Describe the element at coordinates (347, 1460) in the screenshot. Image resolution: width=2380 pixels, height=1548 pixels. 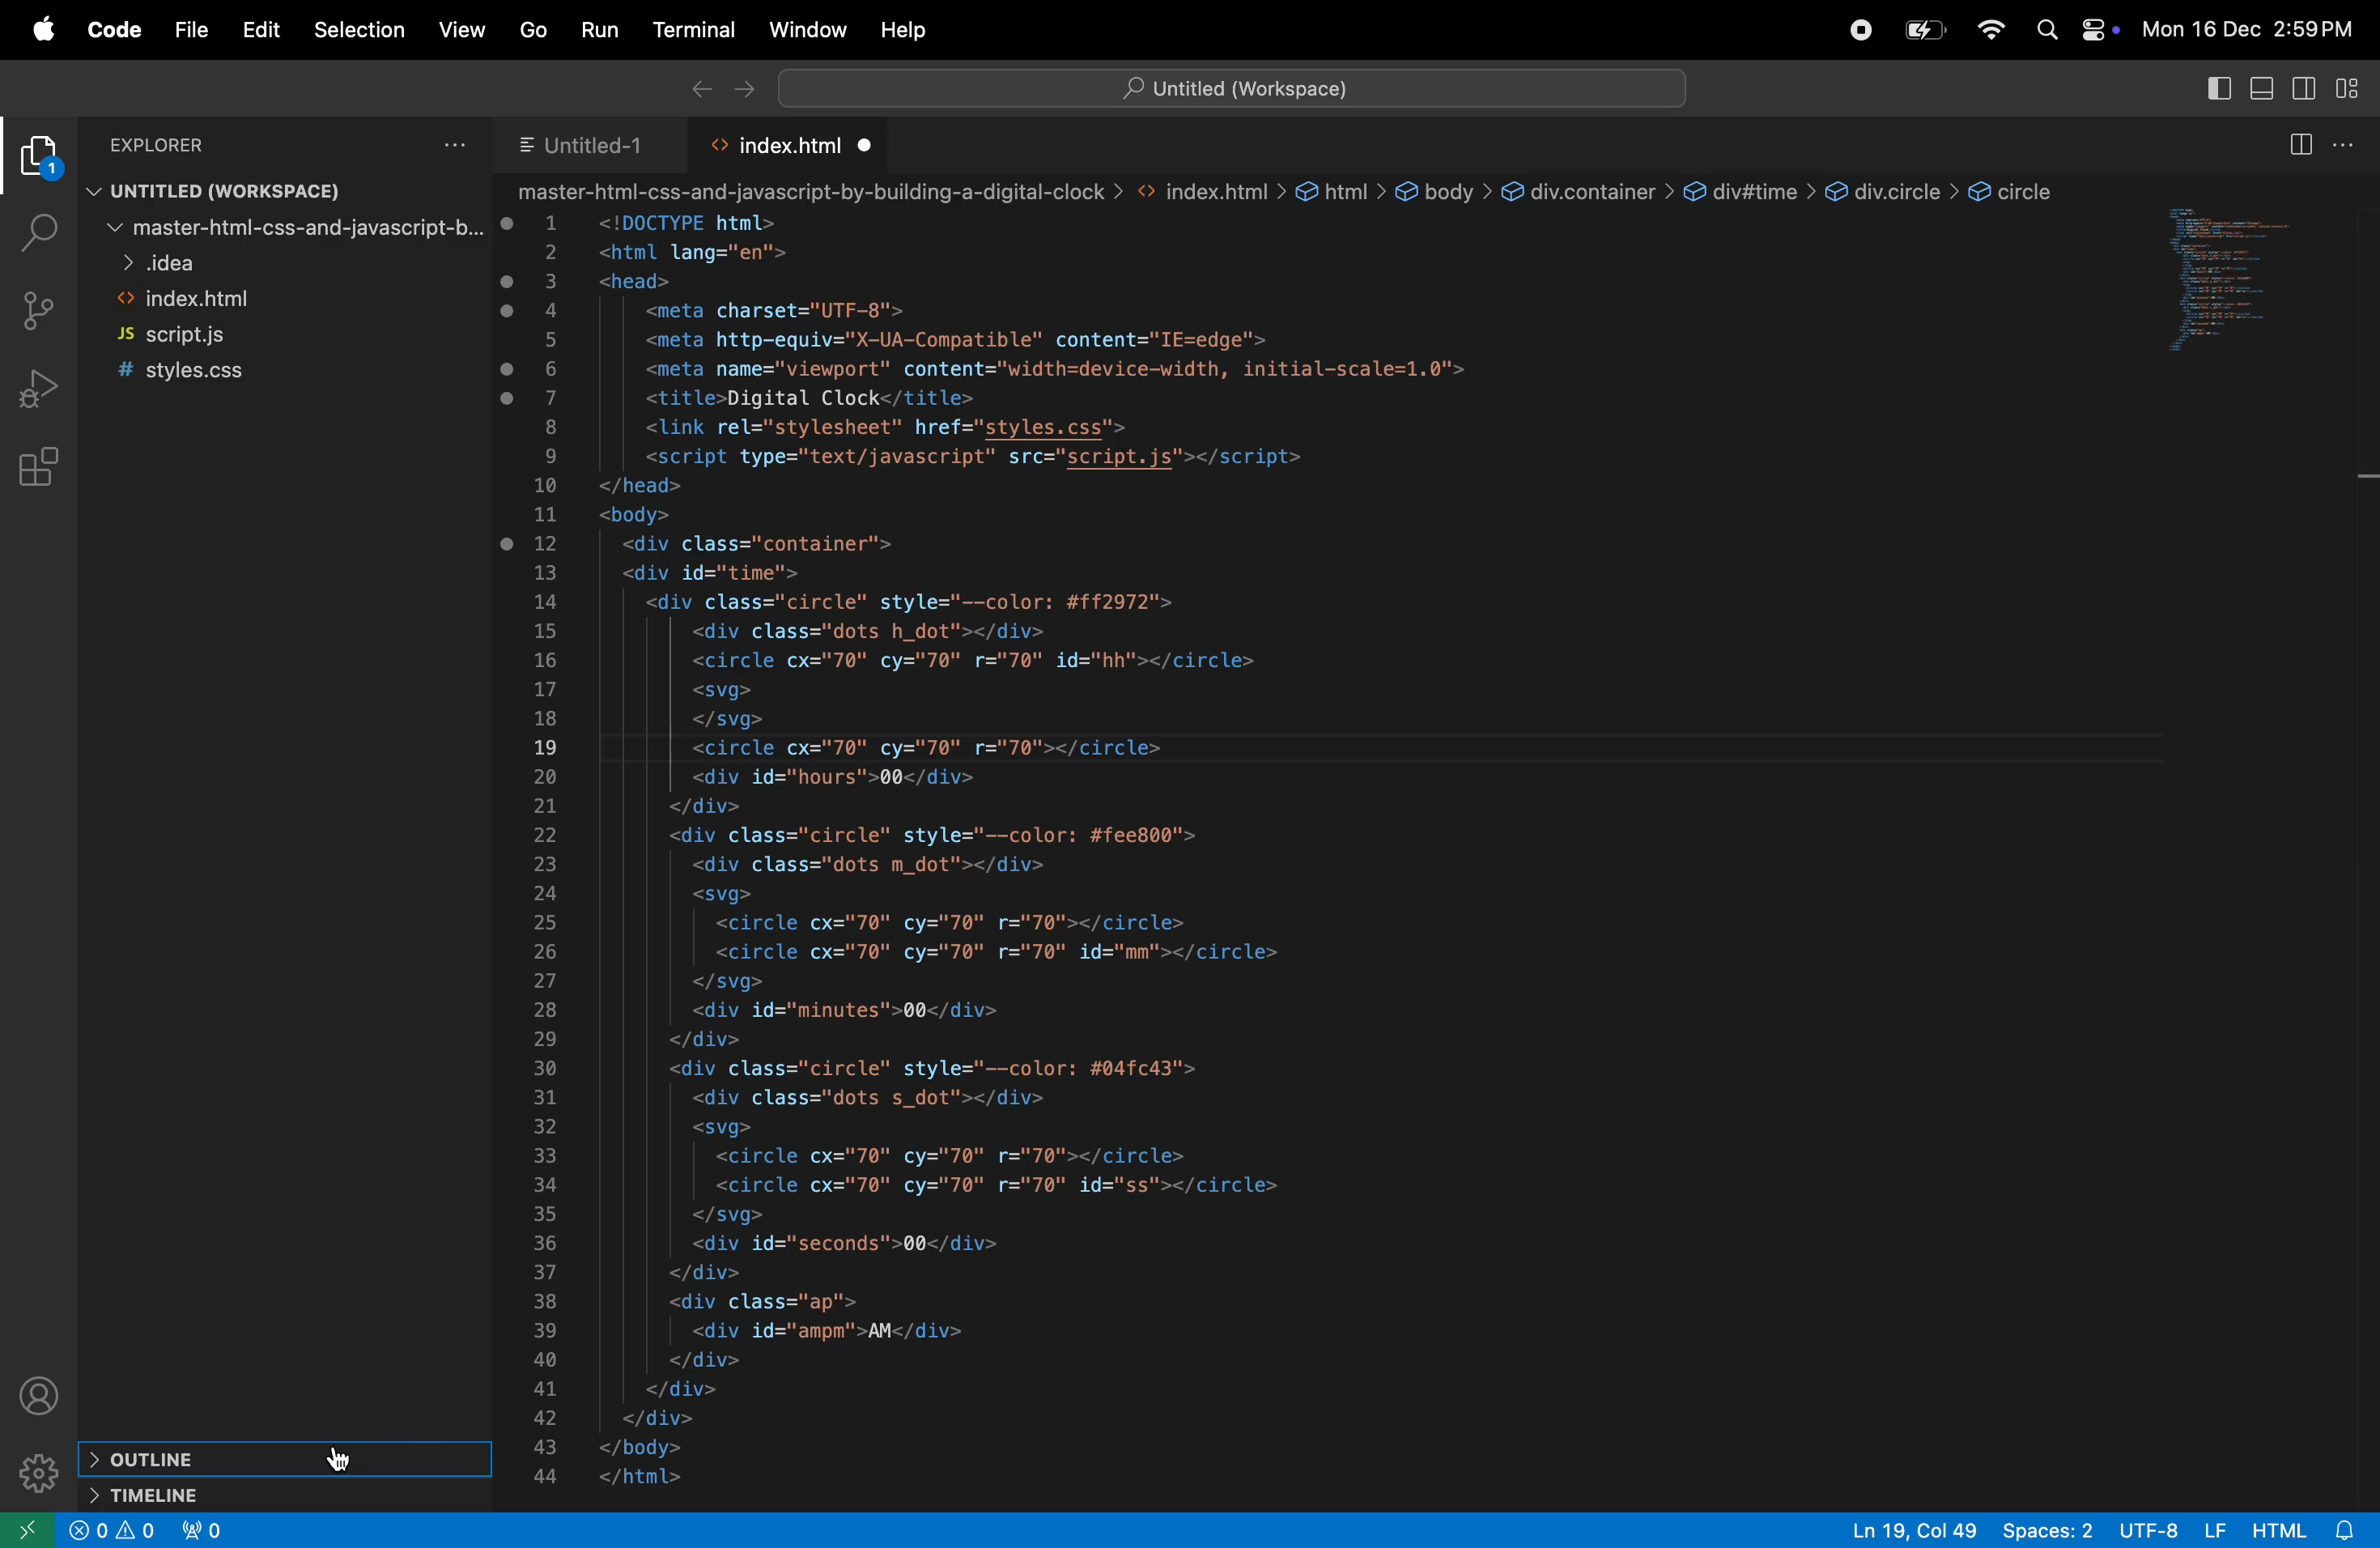
I see `cursor` at that location.